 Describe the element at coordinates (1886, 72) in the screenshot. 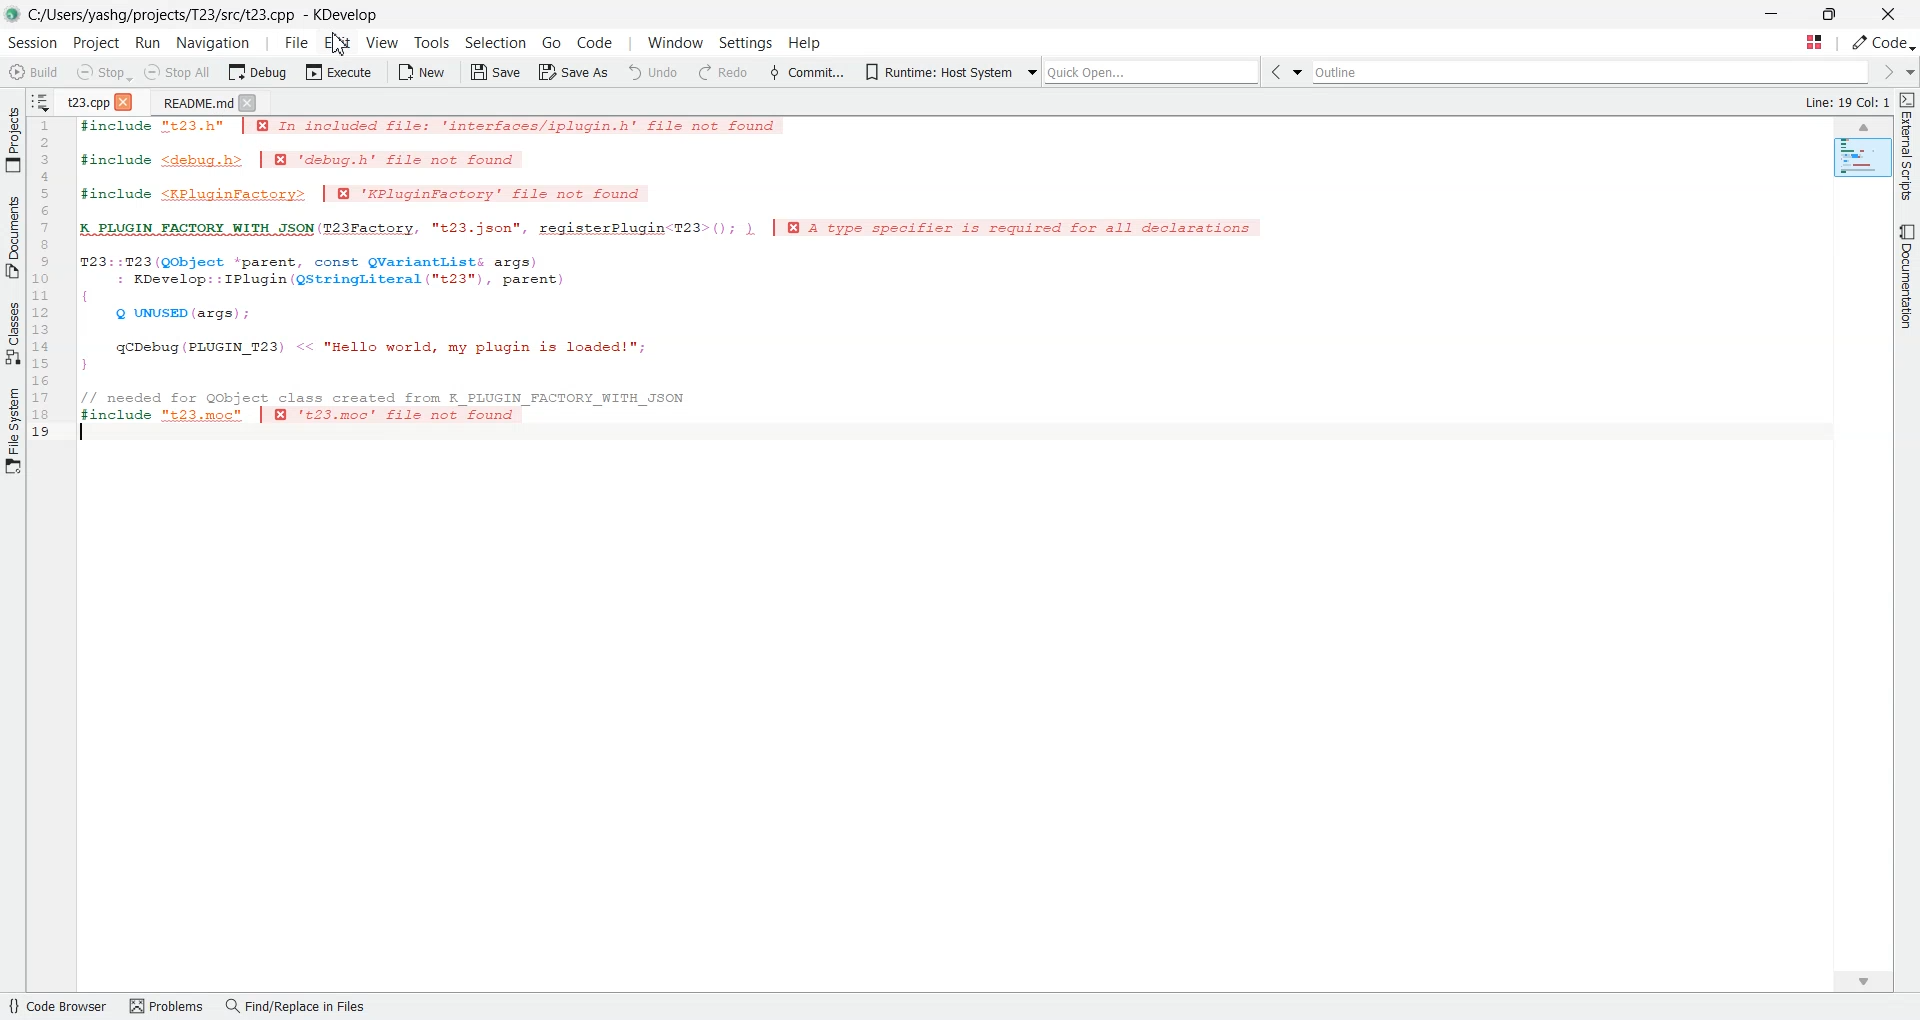

I see `Go forward` at that location.